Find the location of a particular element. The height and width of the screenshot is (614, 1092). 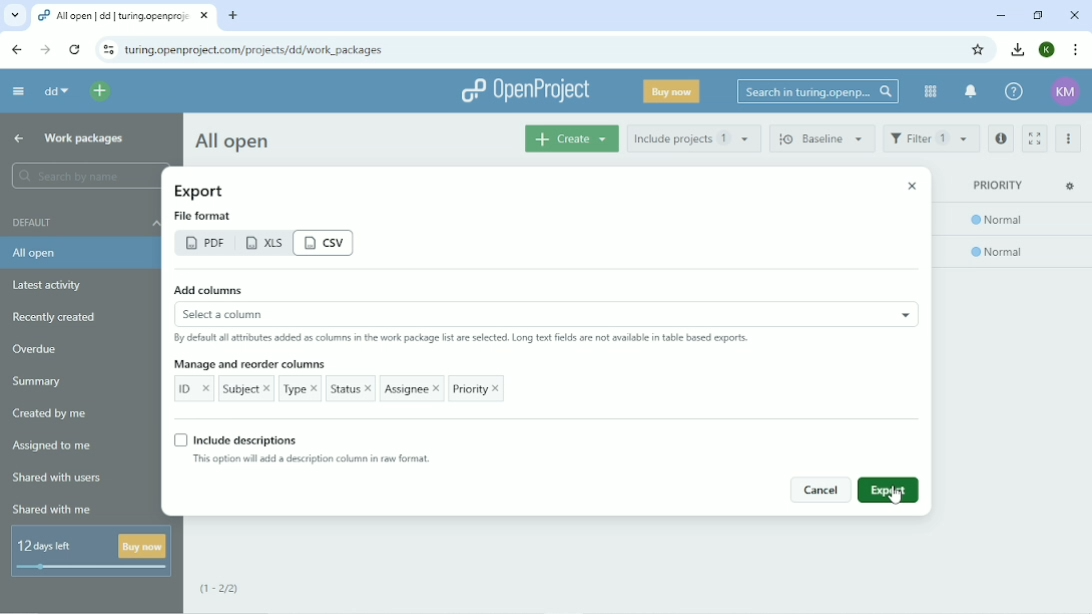

Up is located at coordinates (17, 139).